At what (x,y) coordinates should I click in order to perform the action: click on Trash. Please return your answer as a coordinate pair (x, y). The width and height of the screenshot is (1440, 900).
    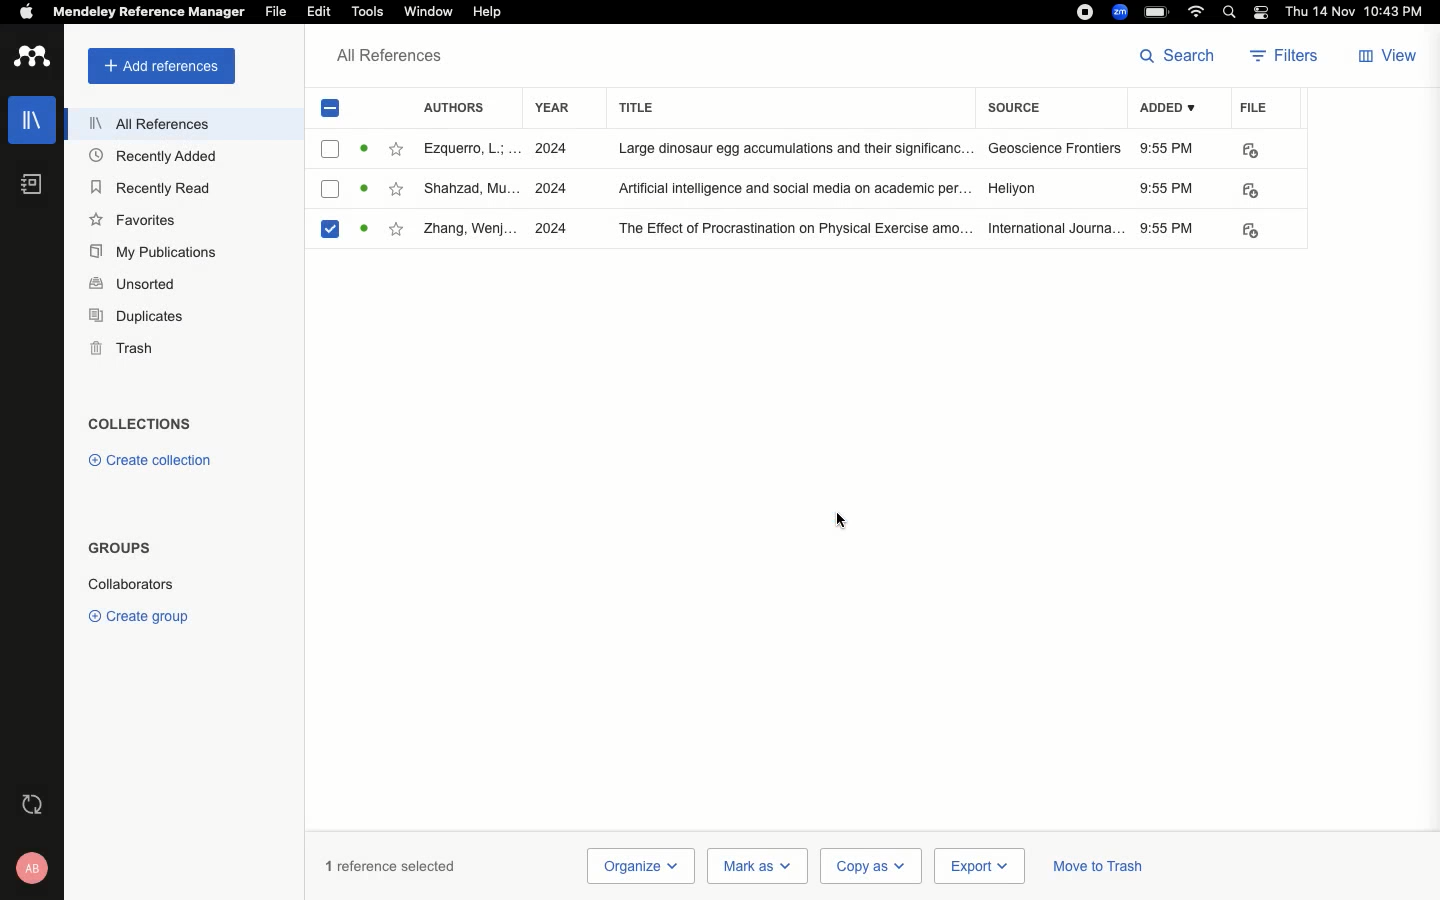
    Looking at the image, I should click on (122, 348).